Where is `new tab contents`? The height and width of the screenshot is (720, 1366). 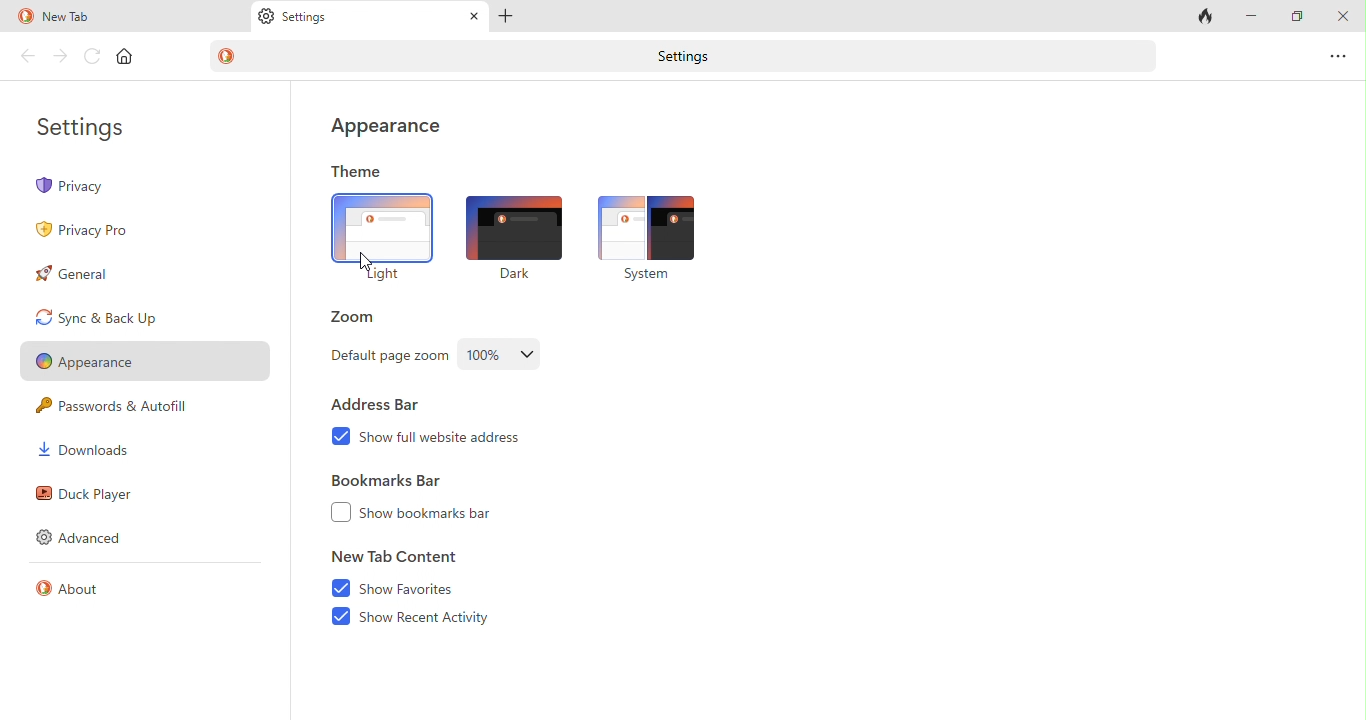 new tab contents is located at coordinates (396, 559).